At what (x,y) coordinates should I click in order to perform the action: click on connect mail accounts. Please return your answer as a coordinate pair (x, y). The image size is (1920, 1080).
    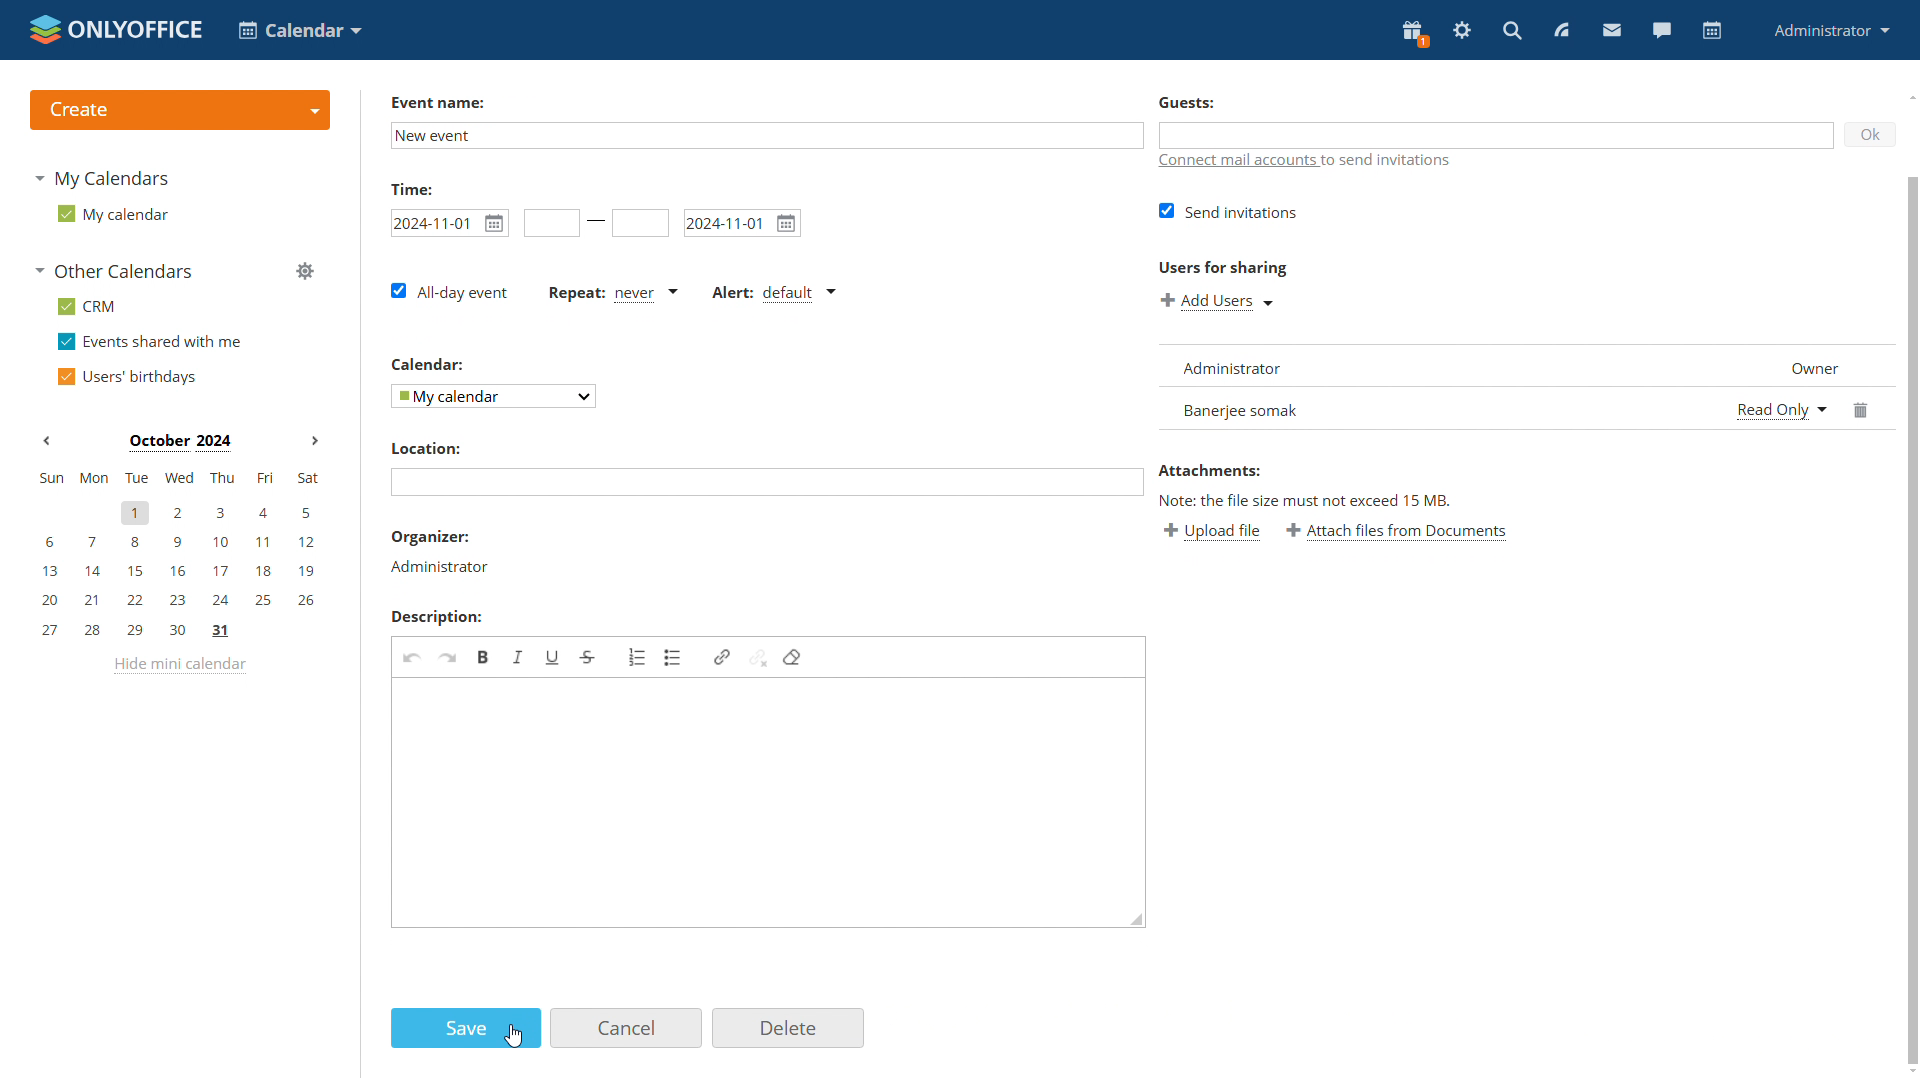
    Looking at the image, I should click on (1340, 162).